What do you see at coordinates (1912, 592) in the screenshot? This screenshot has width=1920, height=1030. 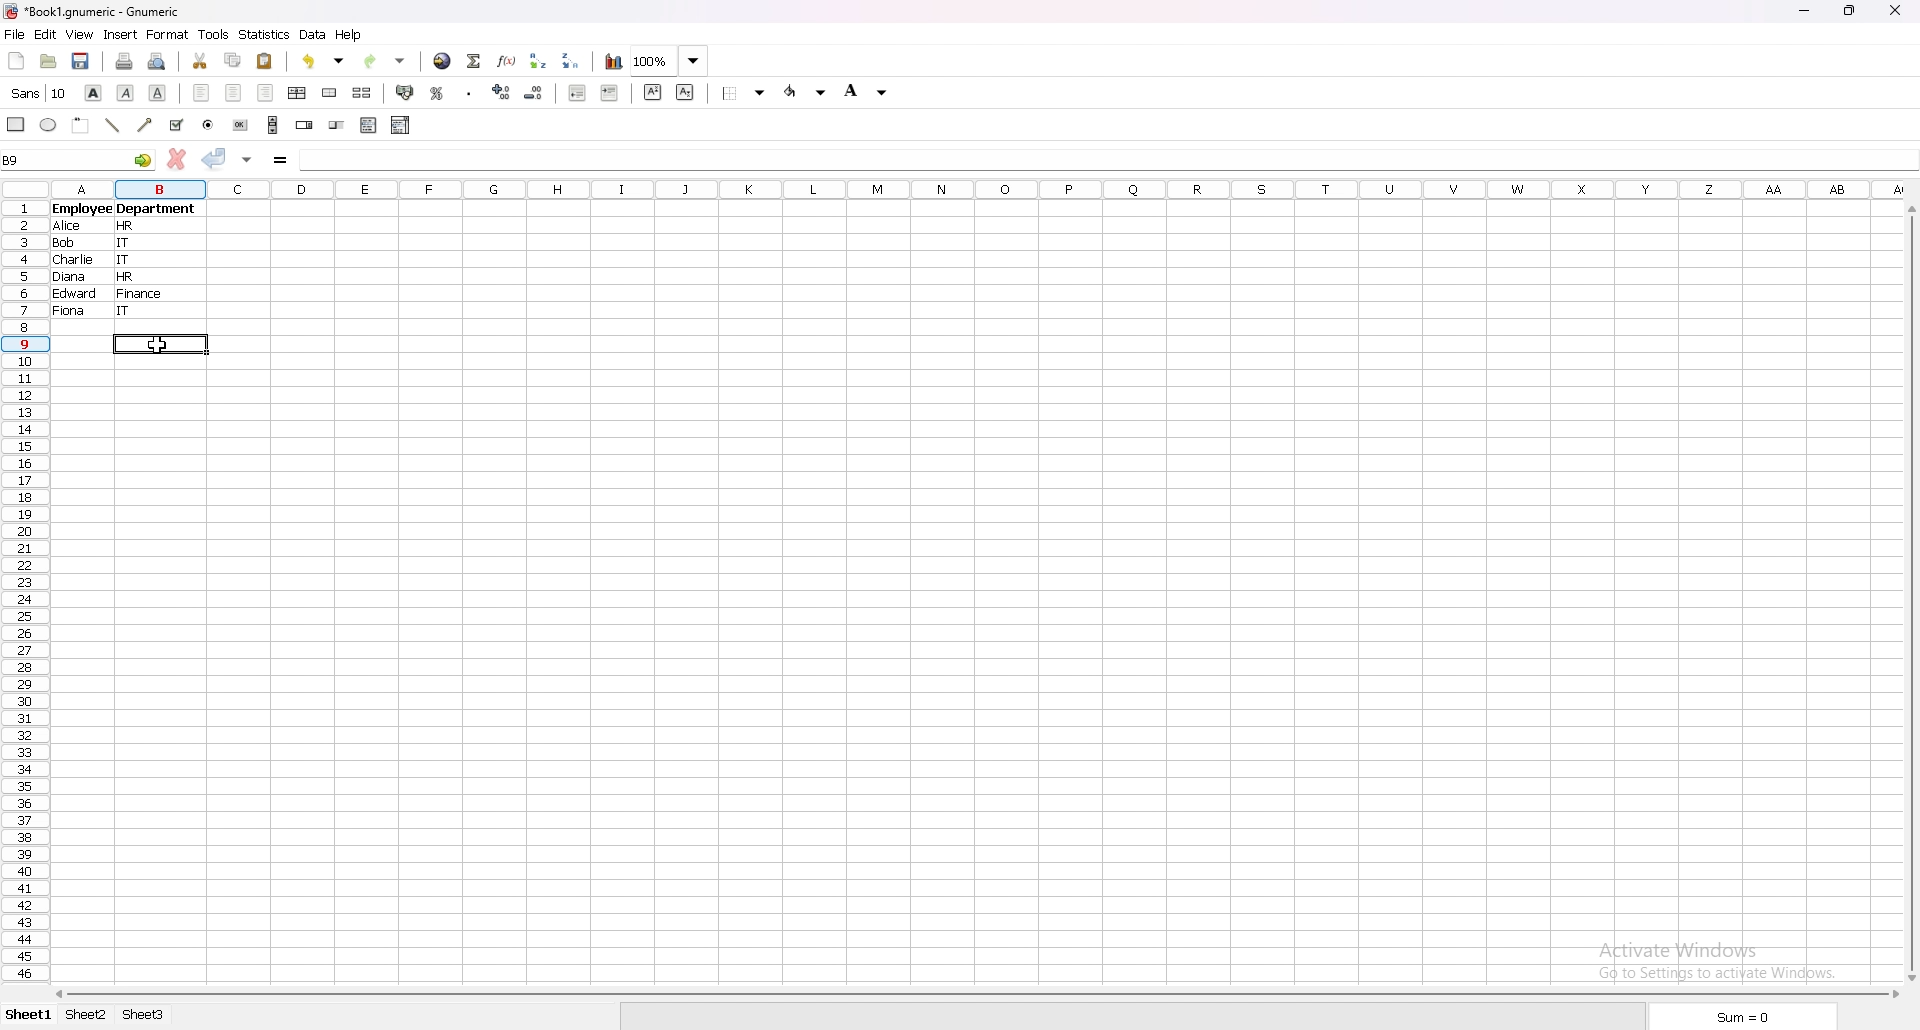 I see `scroll bar` at bounding box center [1912, 592].